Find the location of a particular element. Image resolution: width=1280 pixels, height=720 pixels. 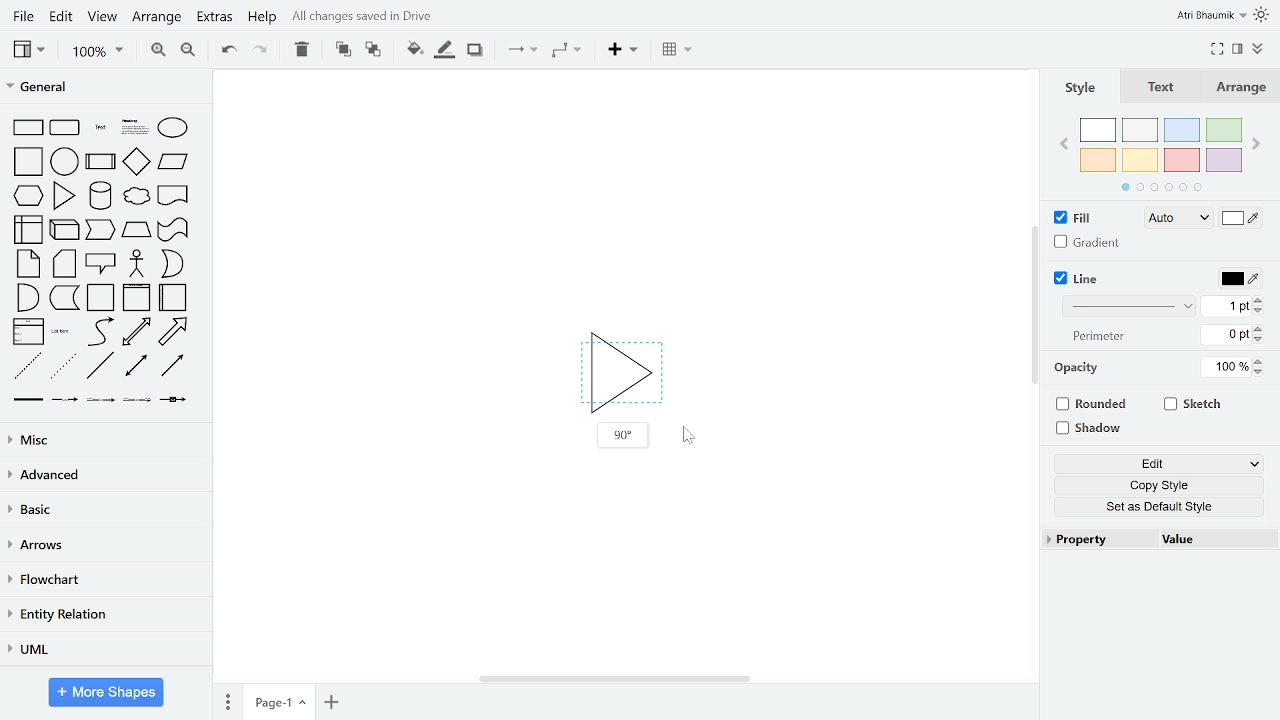

perimeter is located at coordinates (1096, 337).